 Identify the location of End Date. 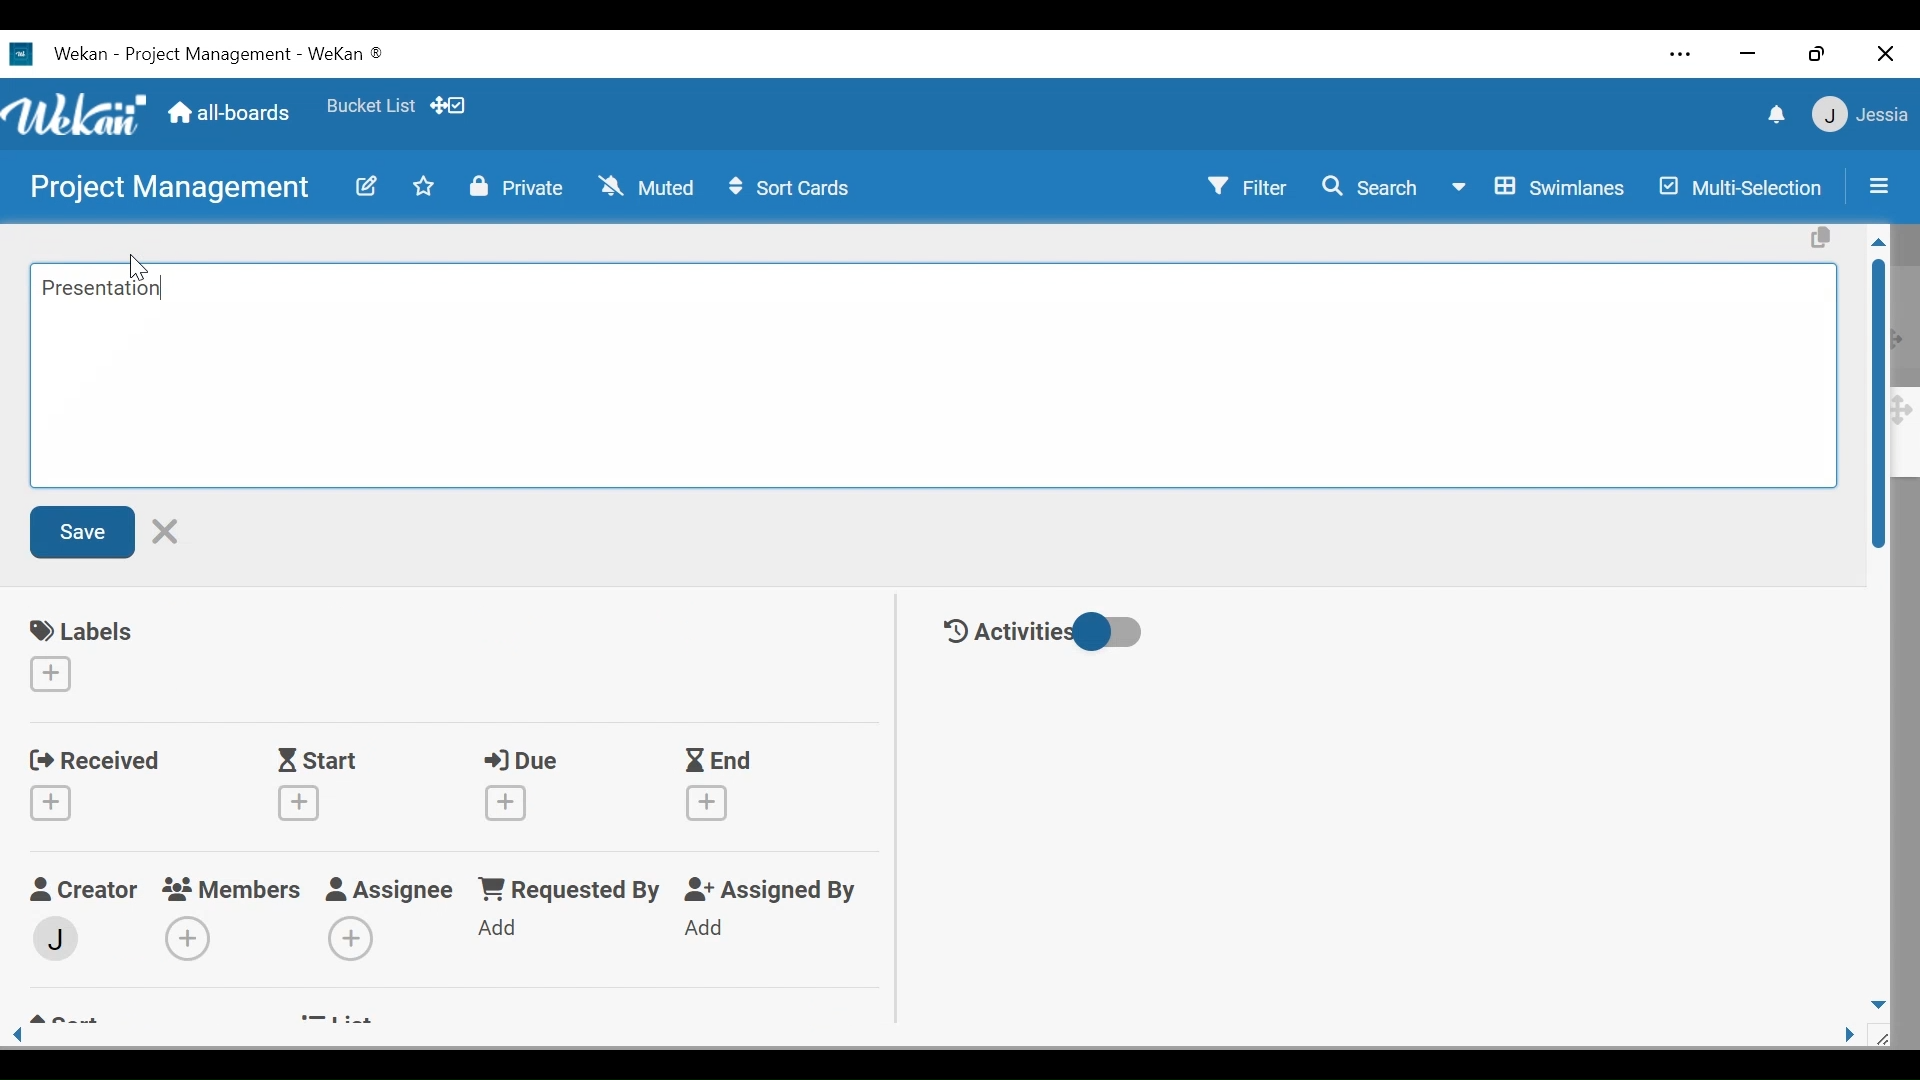
(721, 759).